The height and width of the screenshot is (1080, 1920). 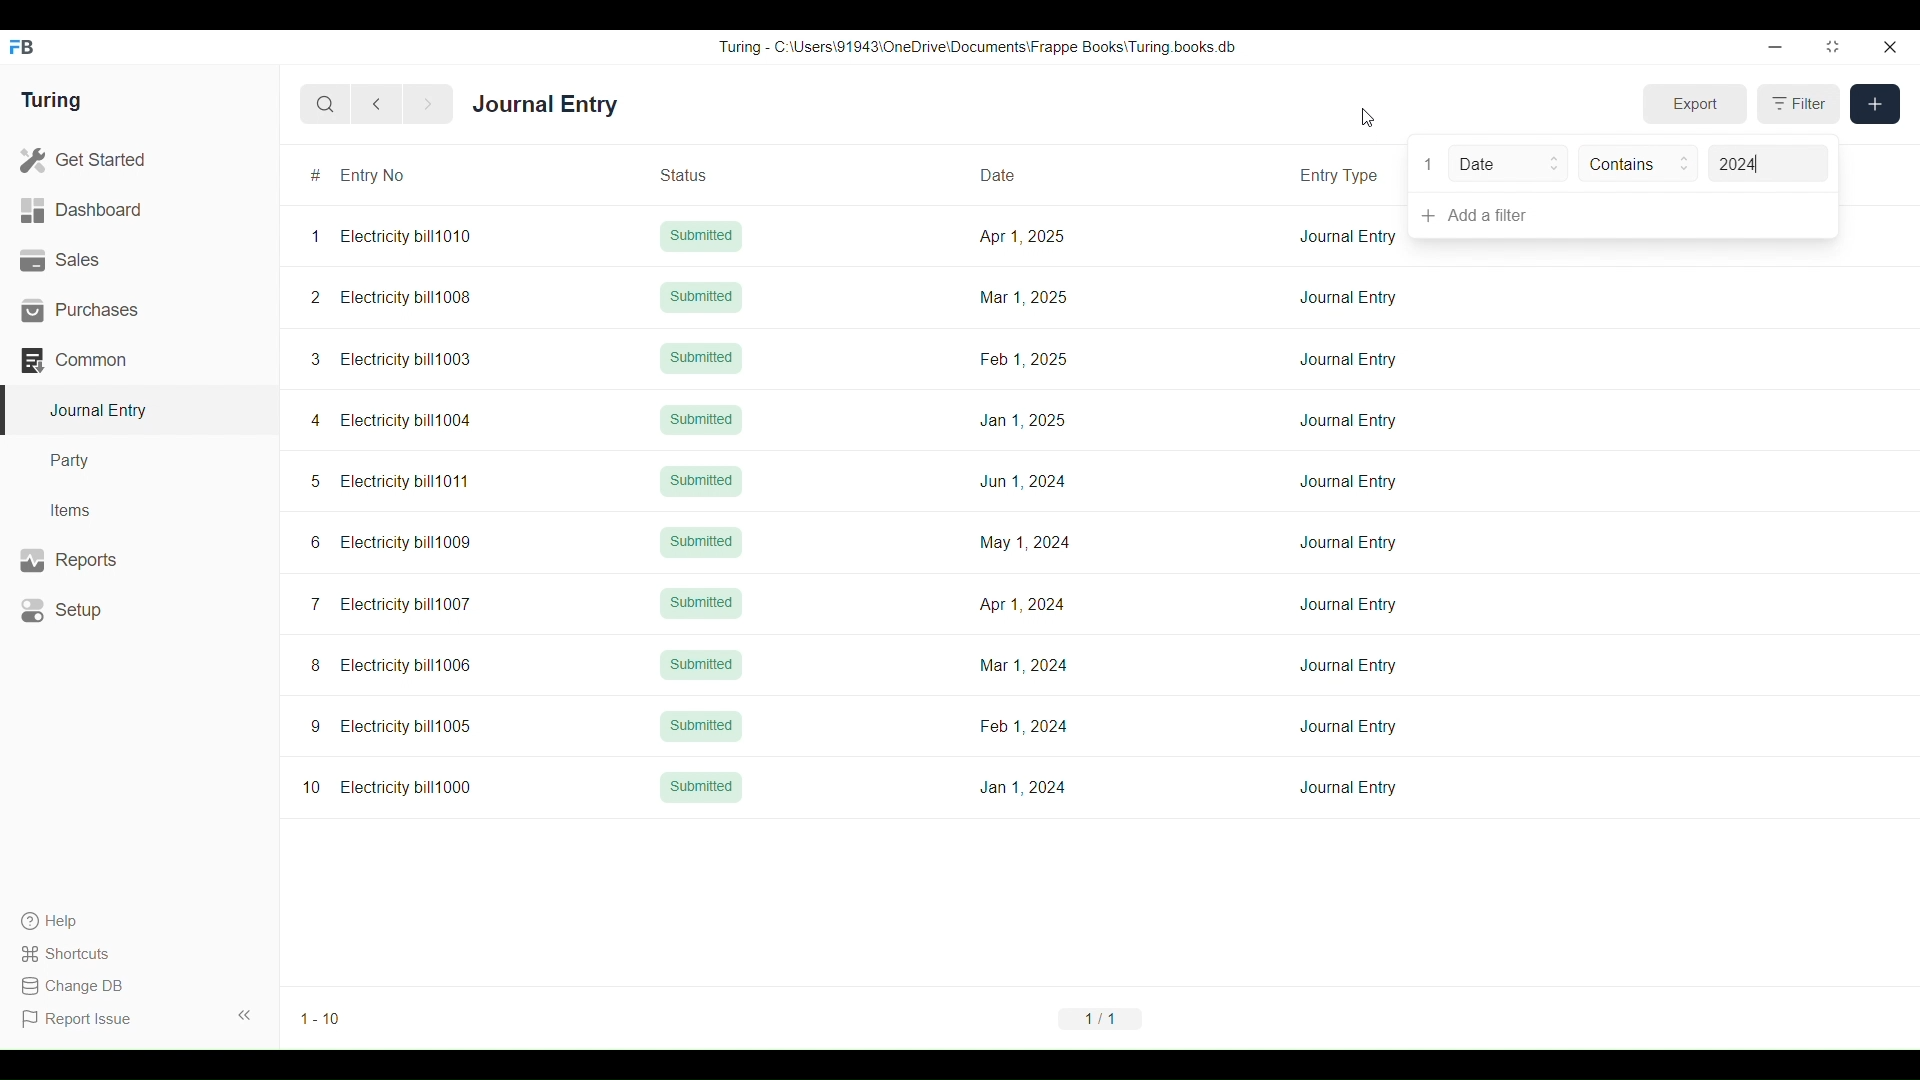 What do you see at coordinates (1890, 47) in the screenshot?
I see `Close` at bounding box center [1890, 47].